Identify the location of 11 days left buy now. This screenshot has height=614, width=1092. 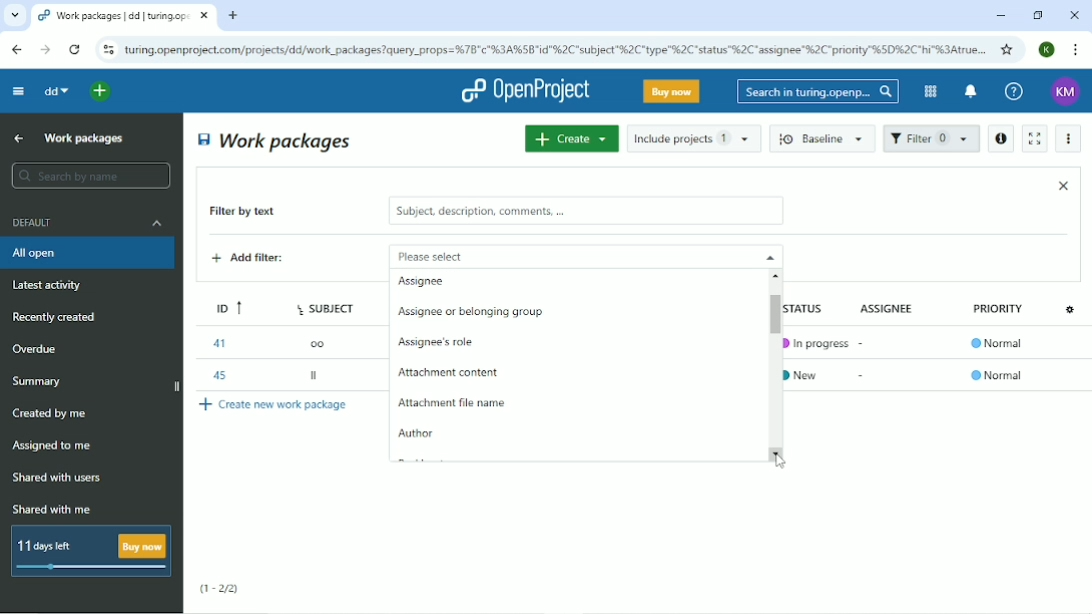
(89, 551).